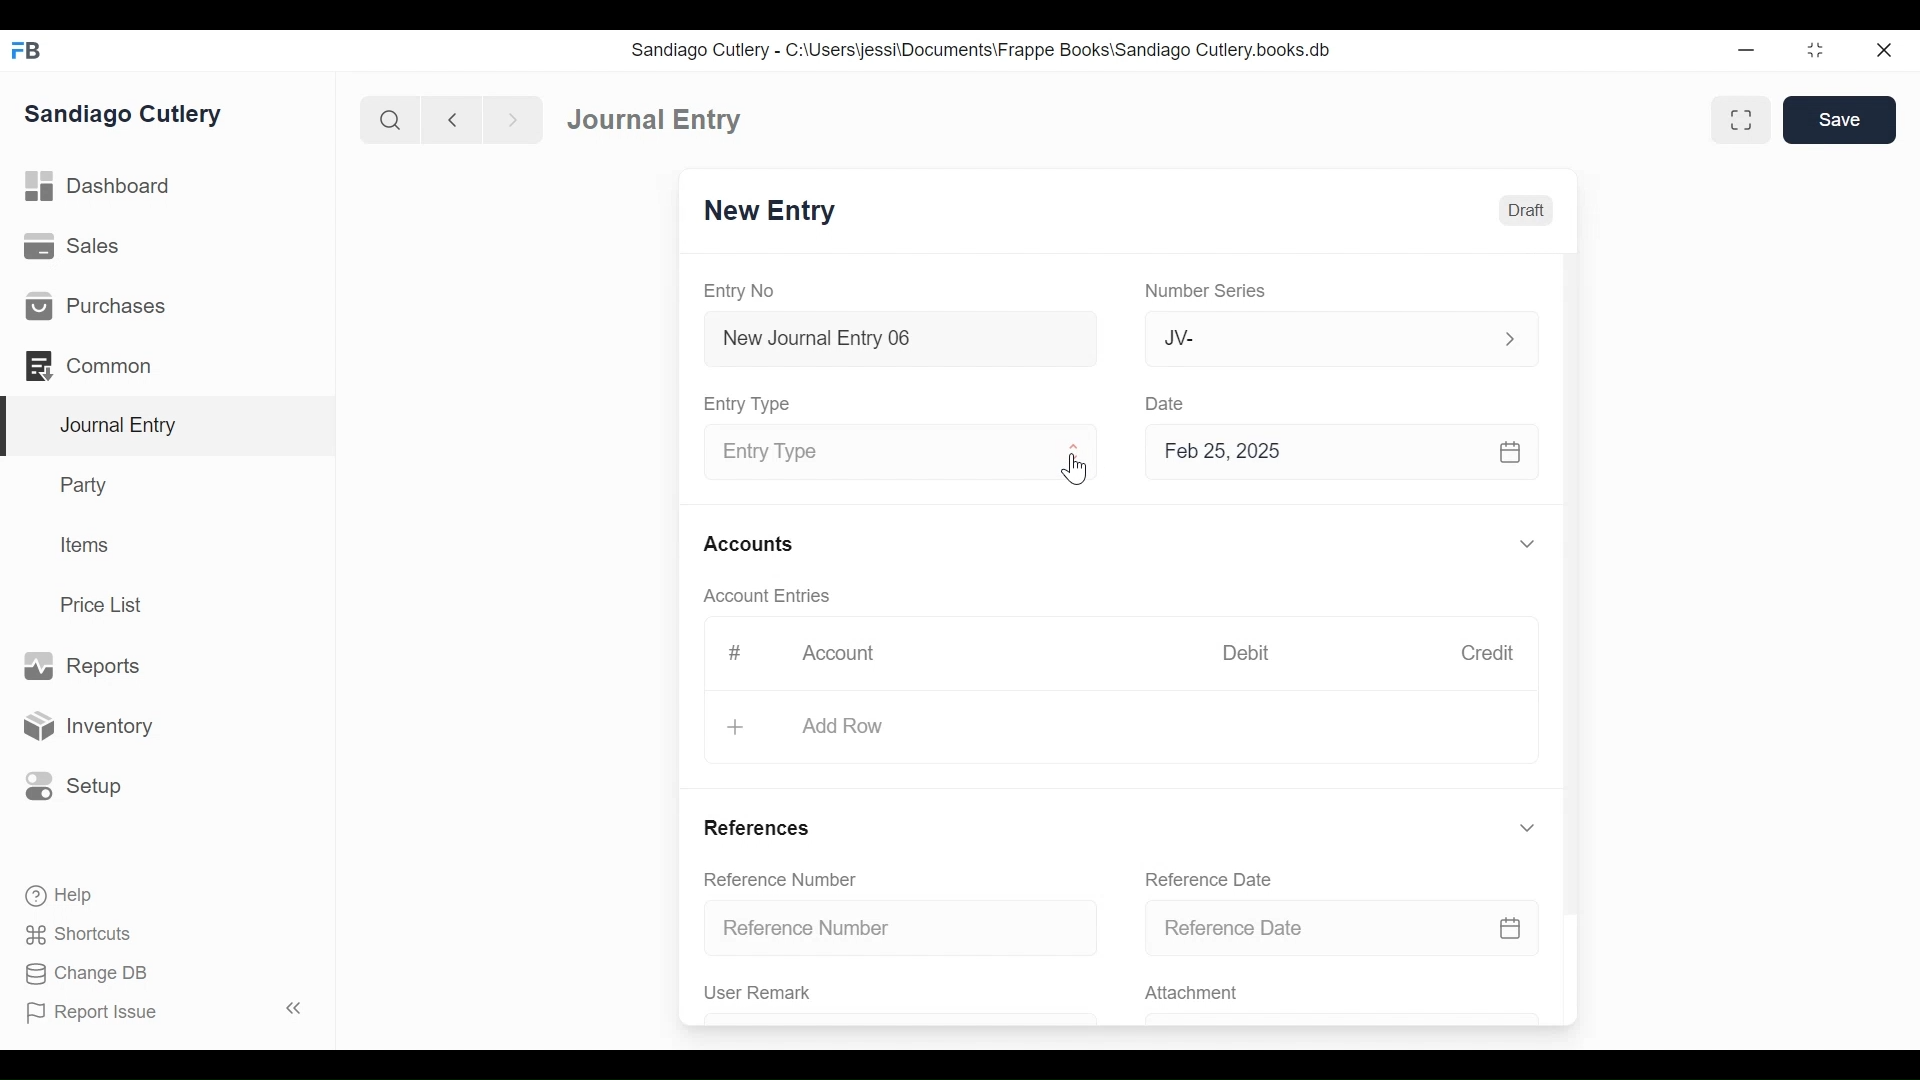 The image size is (1920, 1080). What do you see at coordinates (100, 187) in the screenshot?
I see `Dashboard` at bounding box center [100, 187].